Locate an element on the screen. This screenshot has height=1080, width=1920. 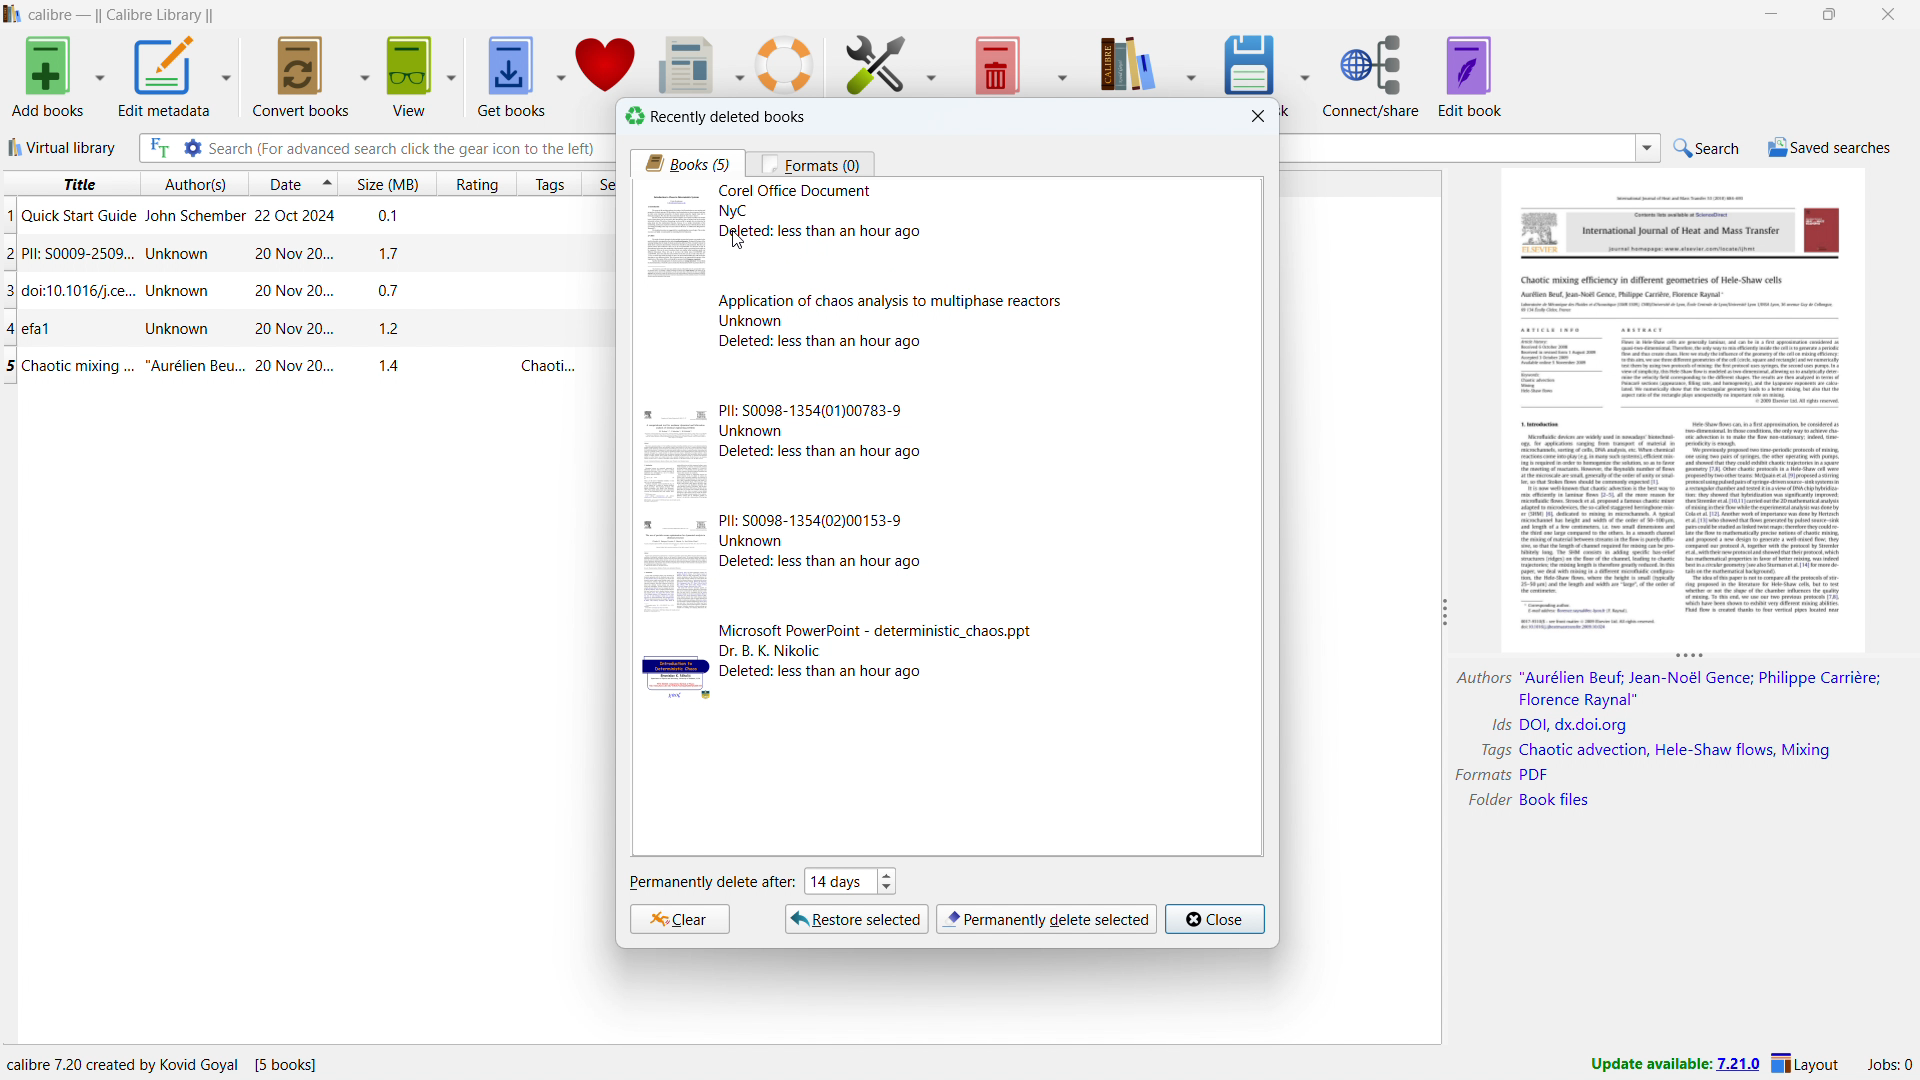
title is located at coordinates (122, 15).